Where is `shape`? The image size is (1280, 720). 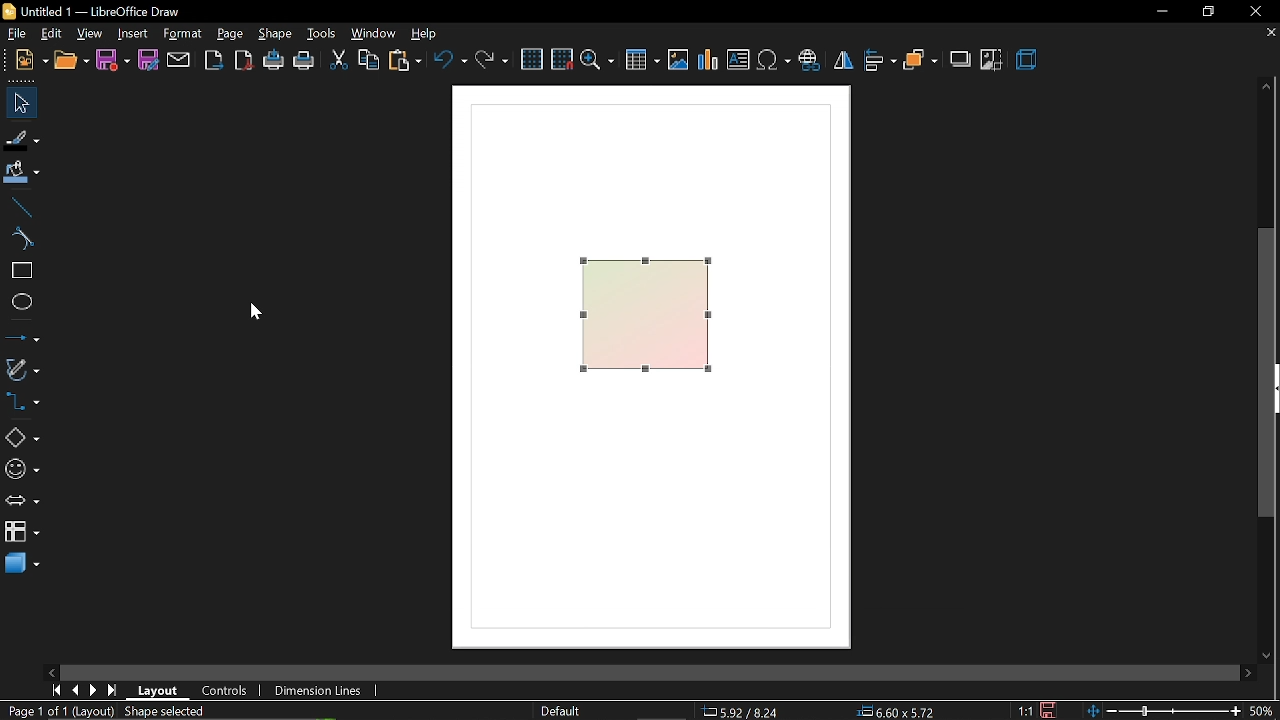 shape is located at coordinates (276, 34).